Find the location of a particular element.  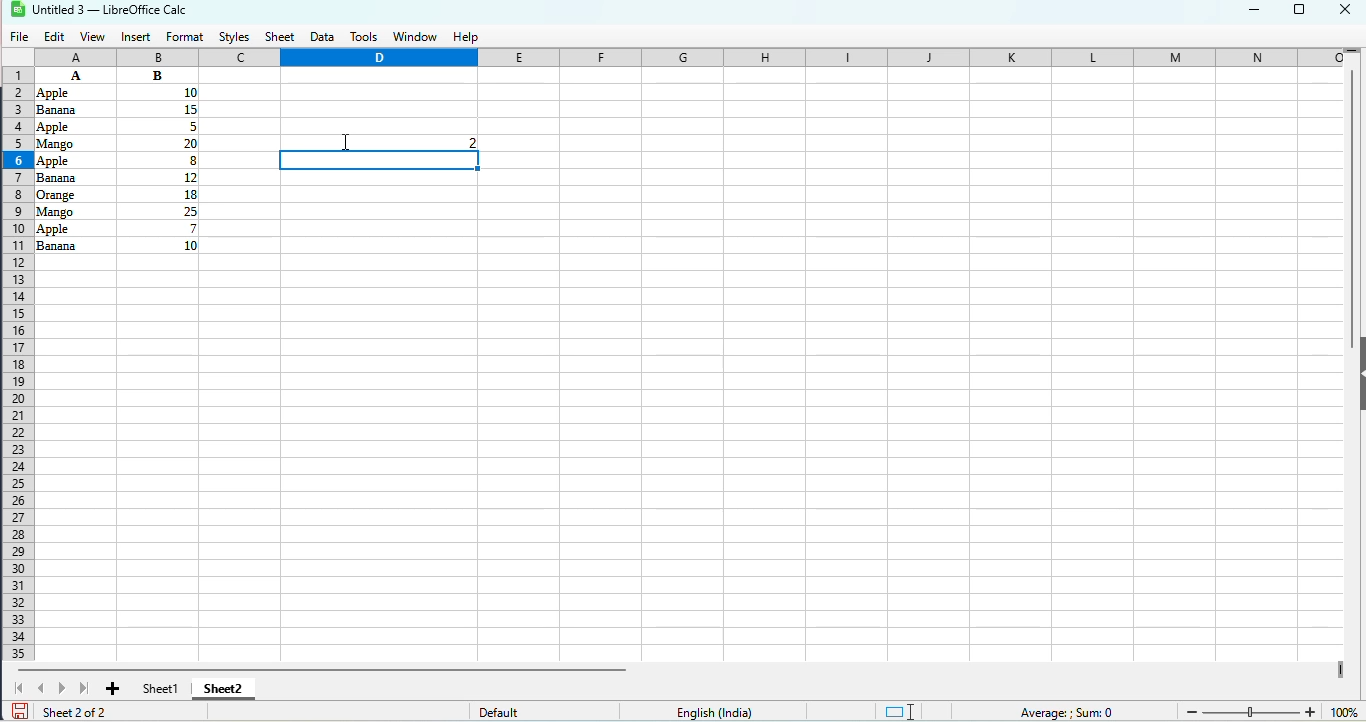

minimize is located at coordinates (1255, 12).